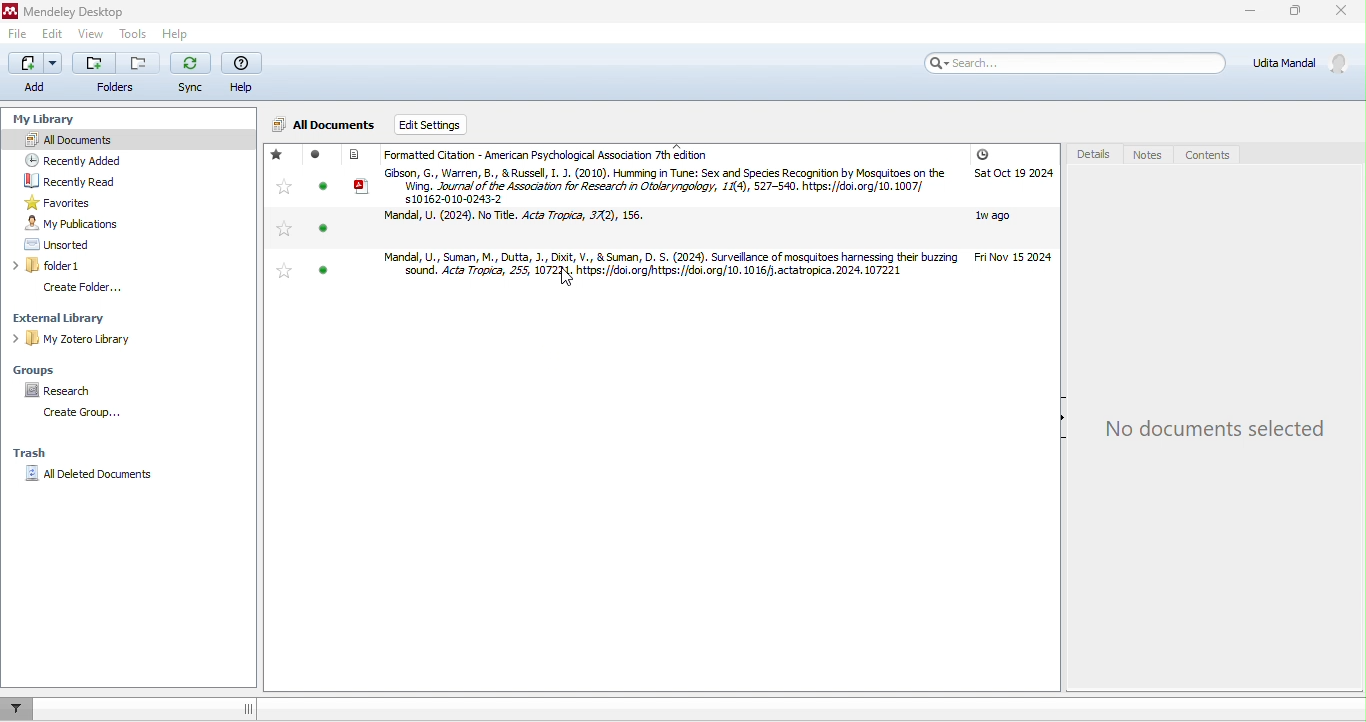  I want to click on view, so click(88, 36).